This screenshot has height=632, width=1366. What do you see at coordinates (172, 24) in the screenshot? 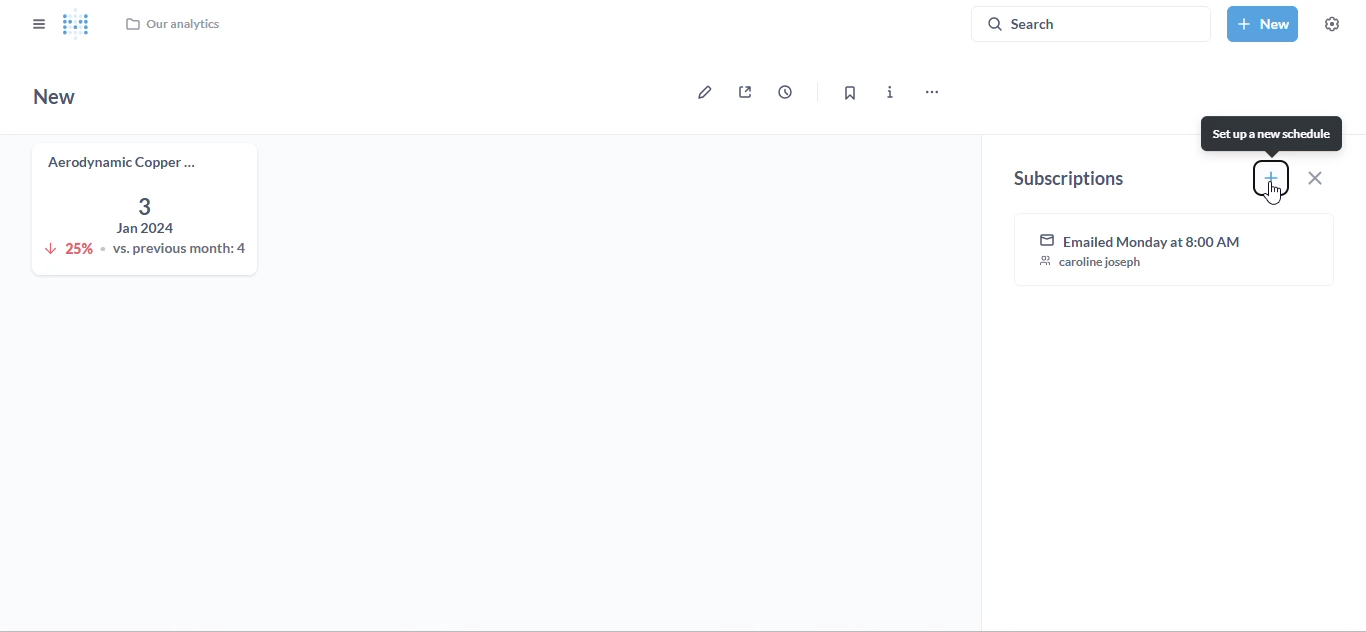
I see `our analytics` at bounding box center [172, 24].